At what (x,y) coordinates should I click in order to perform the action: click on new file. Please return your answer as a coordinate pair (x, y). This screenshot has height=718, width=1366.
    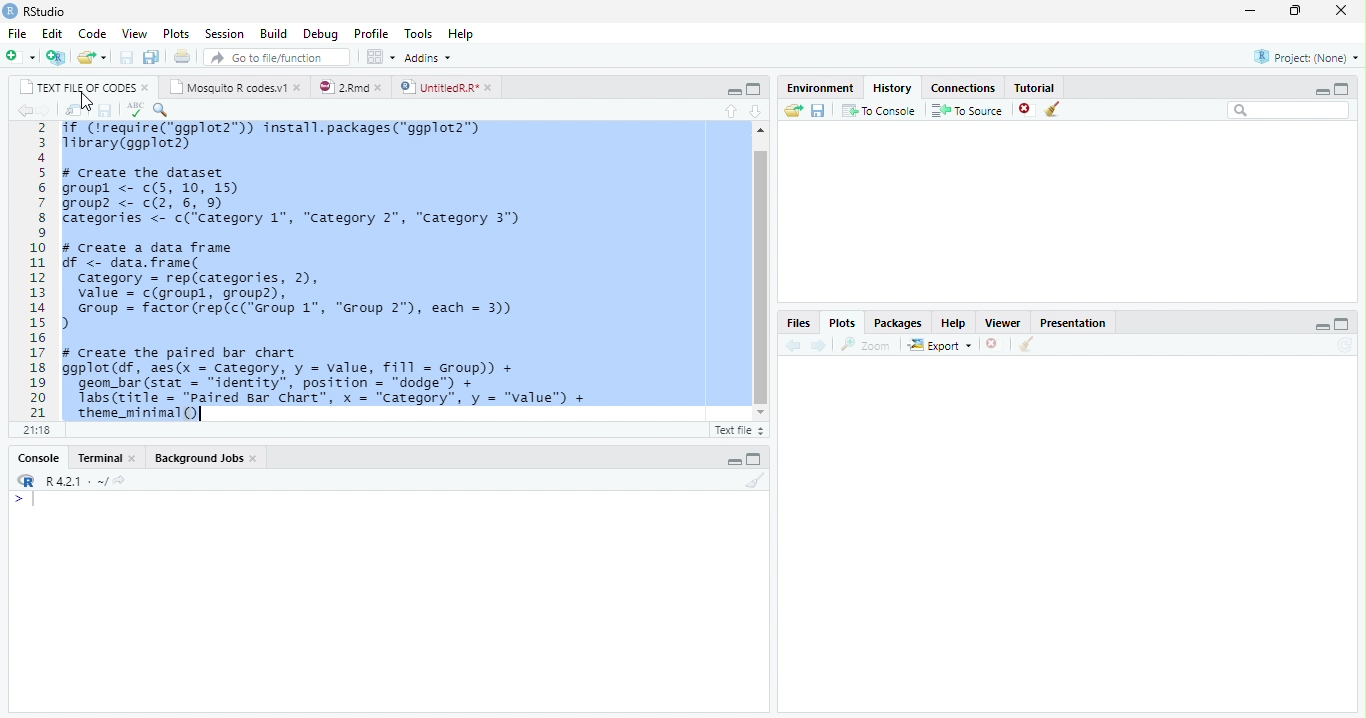
    Looking at the image, I should click on (19, 56).